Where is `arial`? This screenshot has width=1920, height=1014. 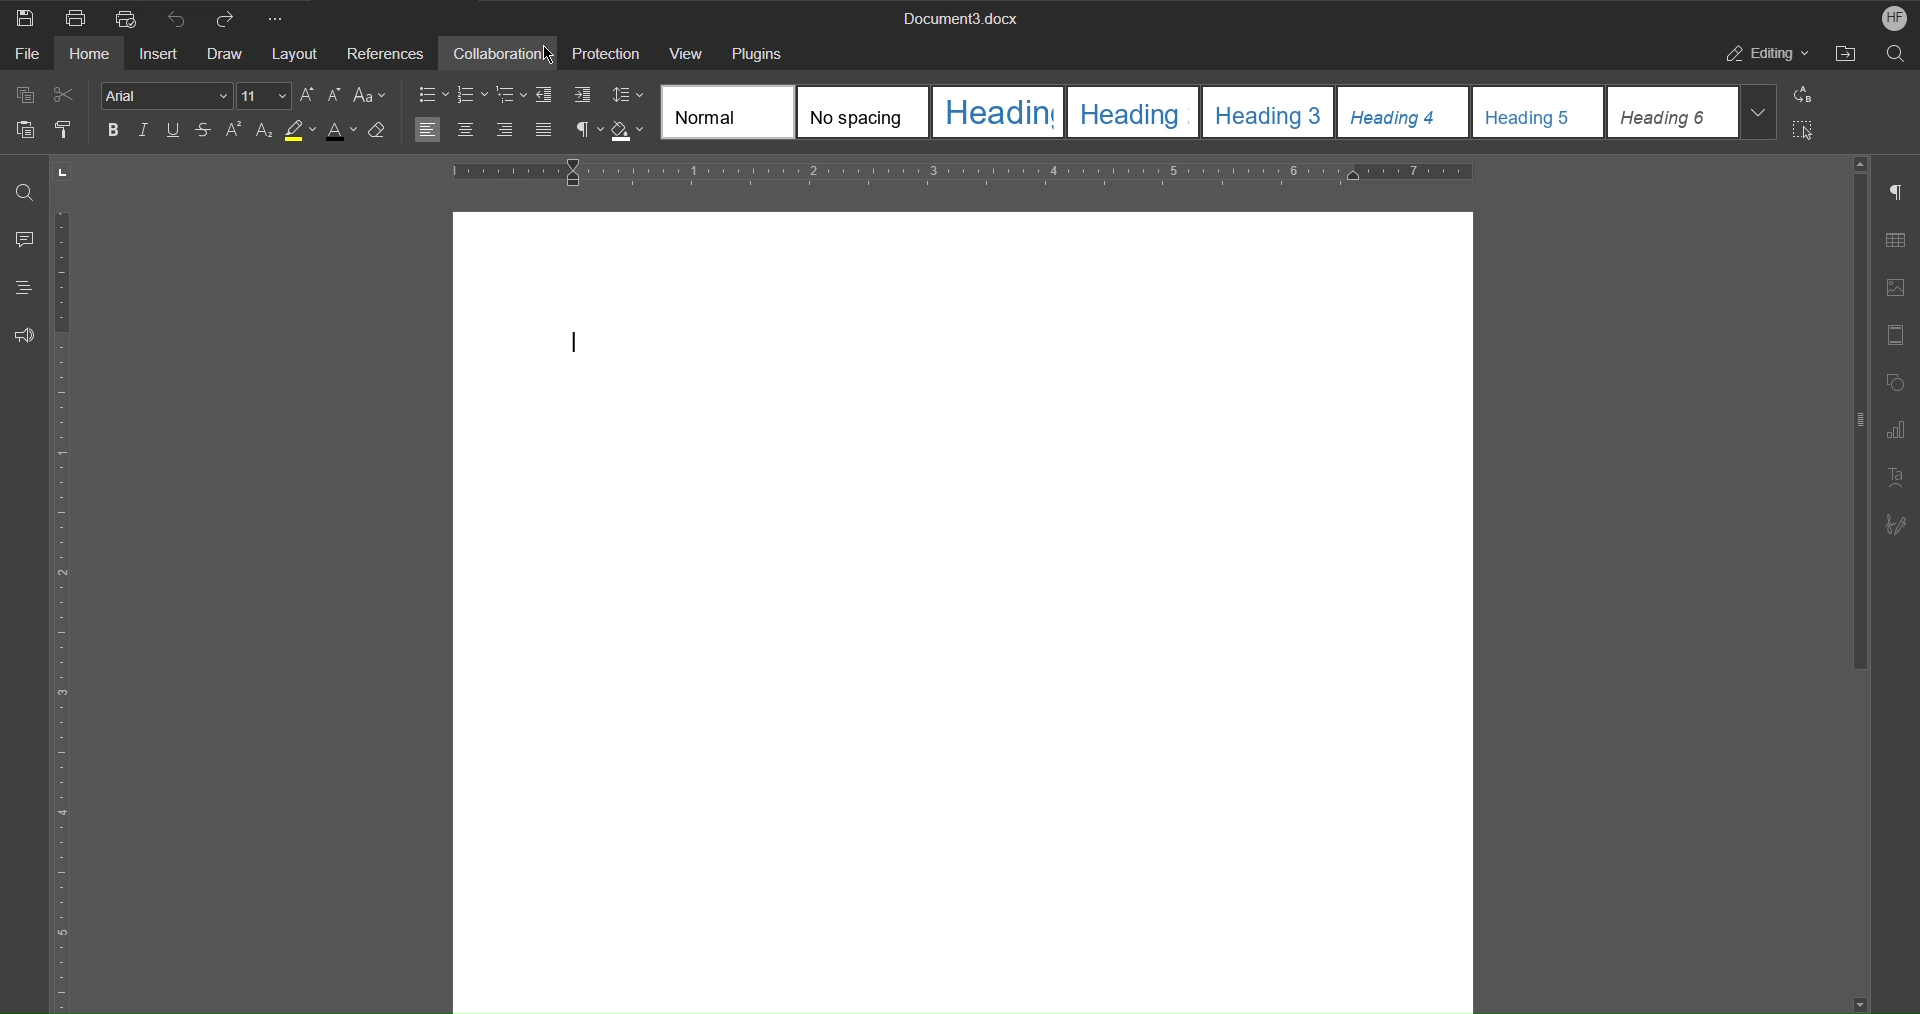 arial is located at coordinates (168, 96).